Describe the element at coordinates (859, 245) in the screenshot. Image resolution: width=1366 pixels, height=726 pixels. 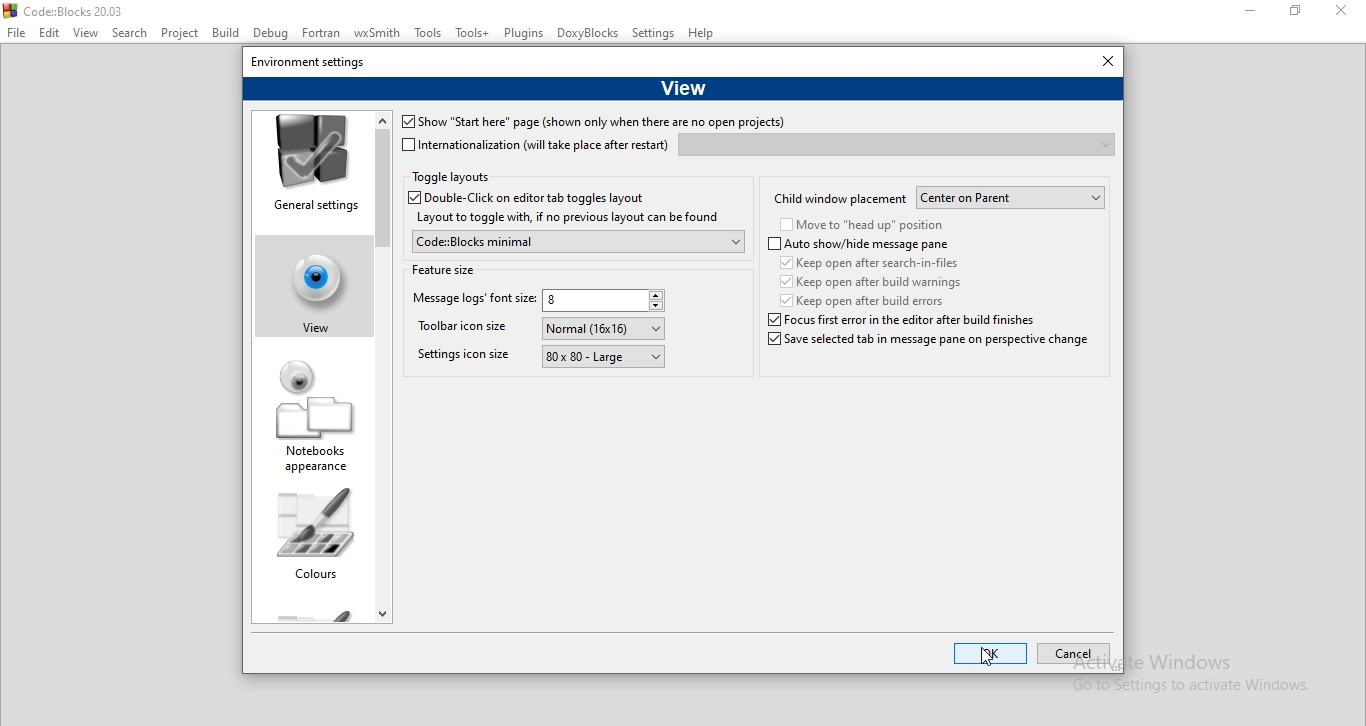
I see `Auto show/hide message pane` at that location.